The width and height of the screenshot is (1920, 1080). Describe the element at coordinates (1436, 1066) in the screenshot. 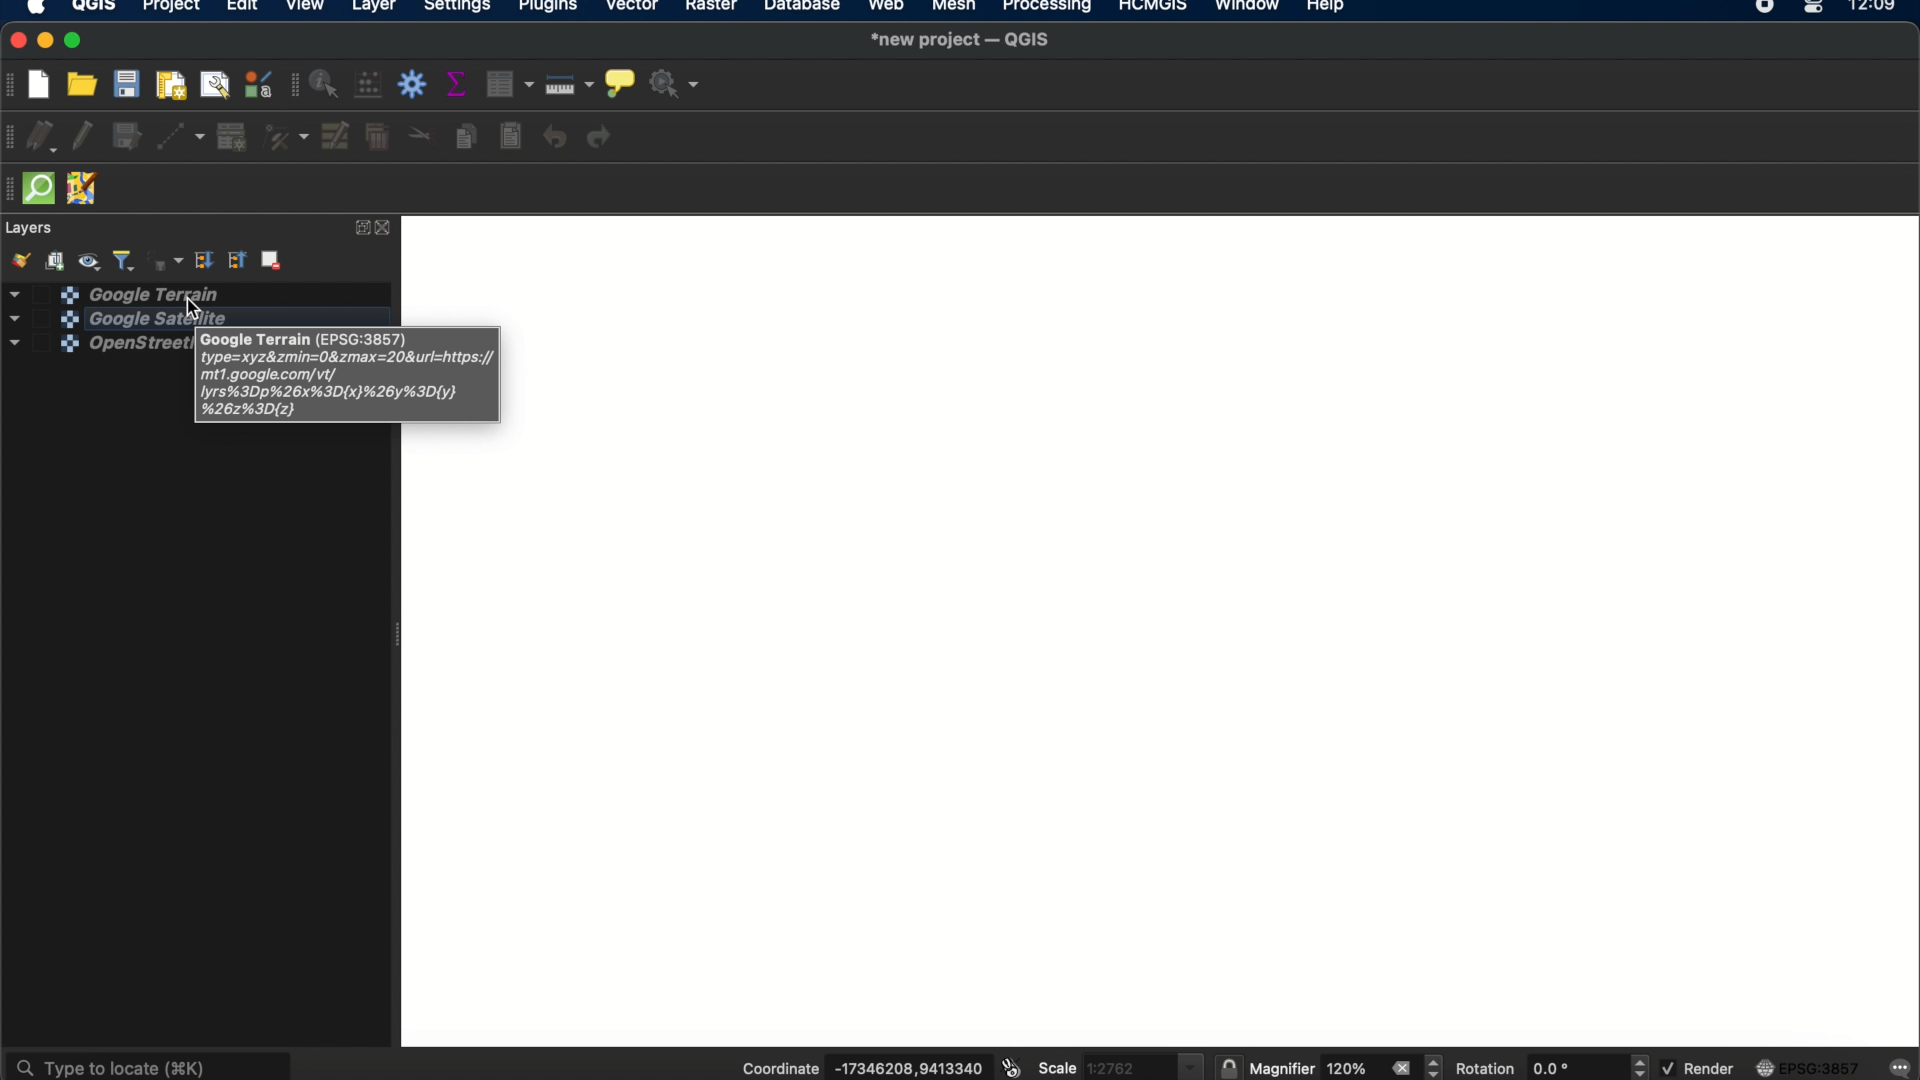

I see `magnifier increment decrement` at that location.